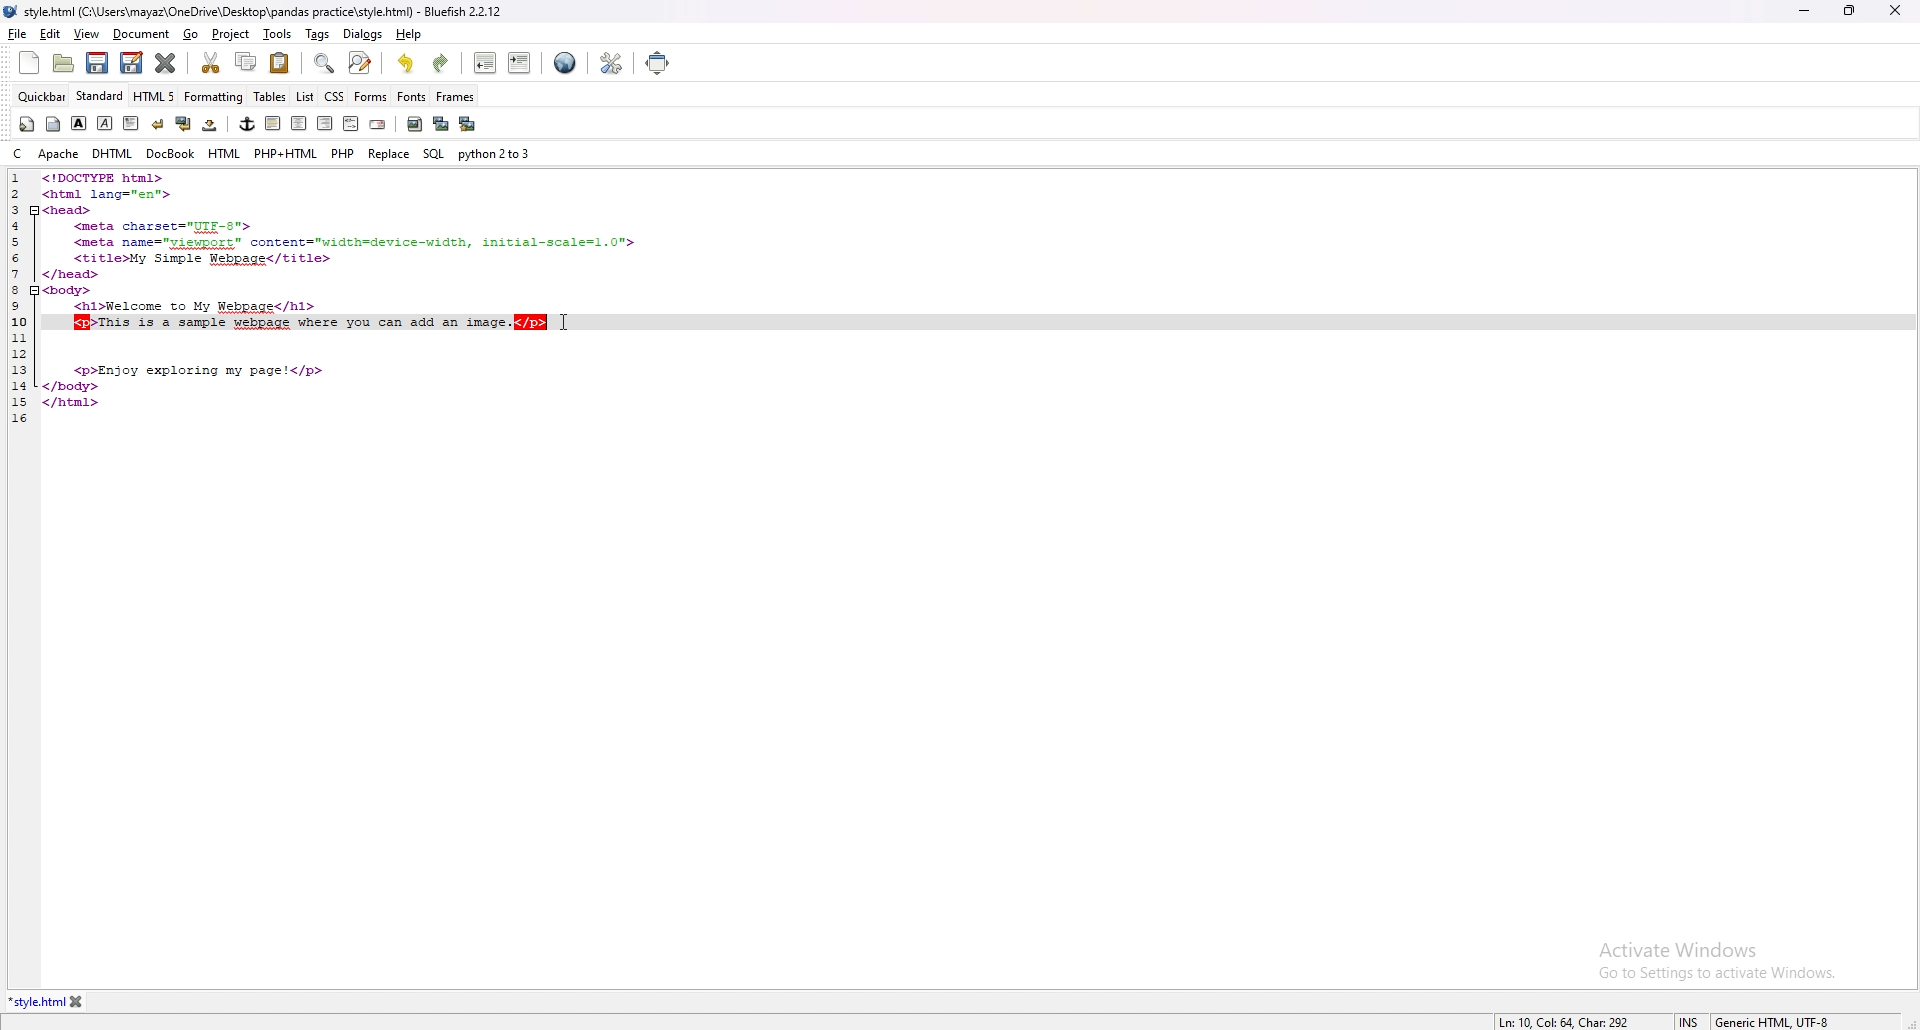 The height and width of the screenshot is (1030, 1920). Describe the element at coordinates (455, 96) in the screenshot. I see `frames` at that location.